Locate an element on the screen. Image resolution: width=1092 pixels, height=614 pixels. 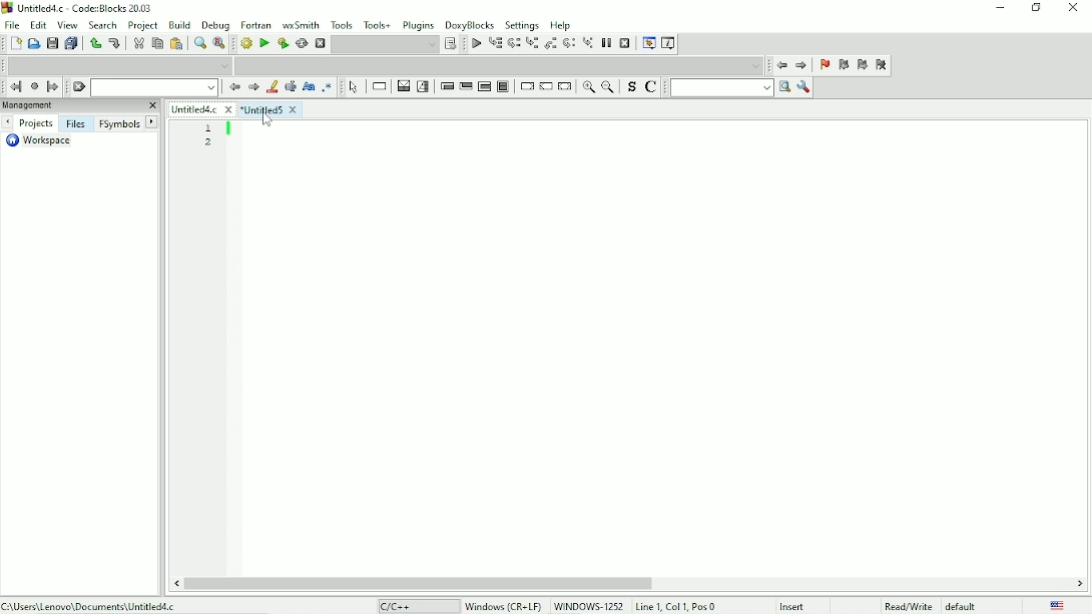
Prev is located at coordinates (8, 123).